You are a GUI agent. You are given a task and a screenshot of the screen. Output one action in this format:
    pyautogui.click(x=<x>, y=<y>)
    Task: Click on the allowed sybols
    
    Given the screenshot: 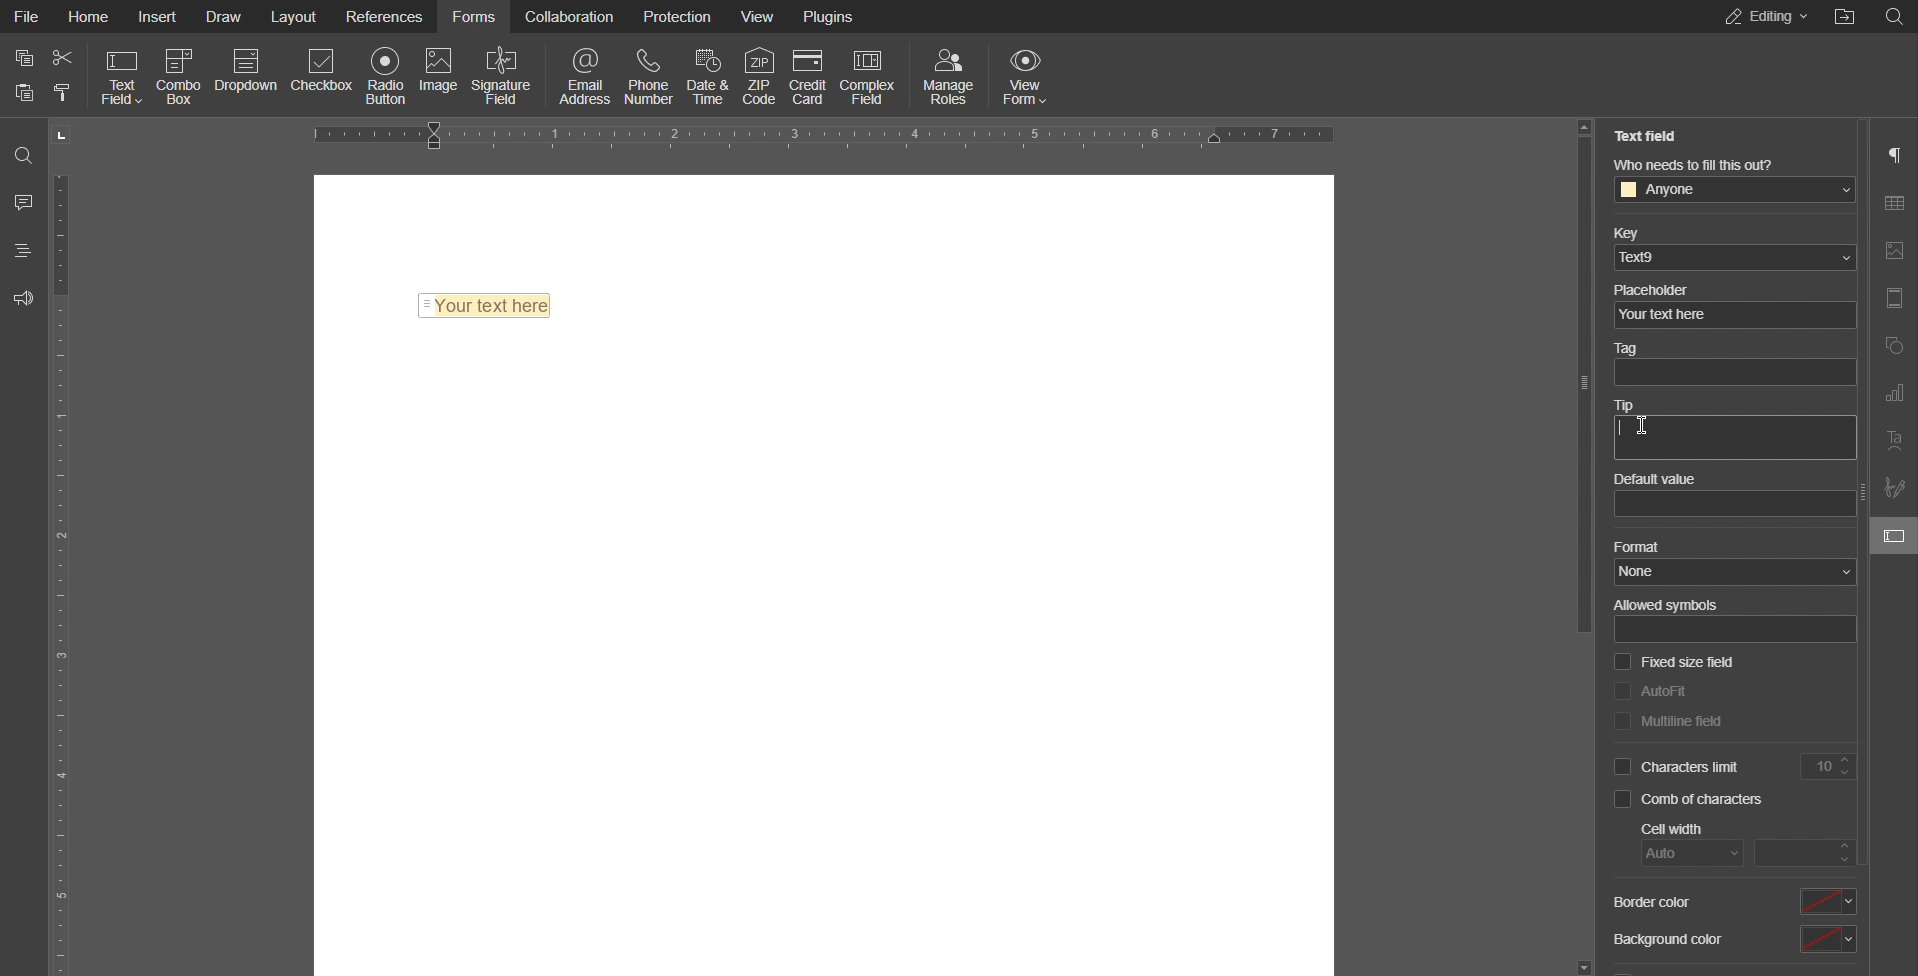 What is the action you would take?
    pyautogui.click(x=1737, y=629)
    